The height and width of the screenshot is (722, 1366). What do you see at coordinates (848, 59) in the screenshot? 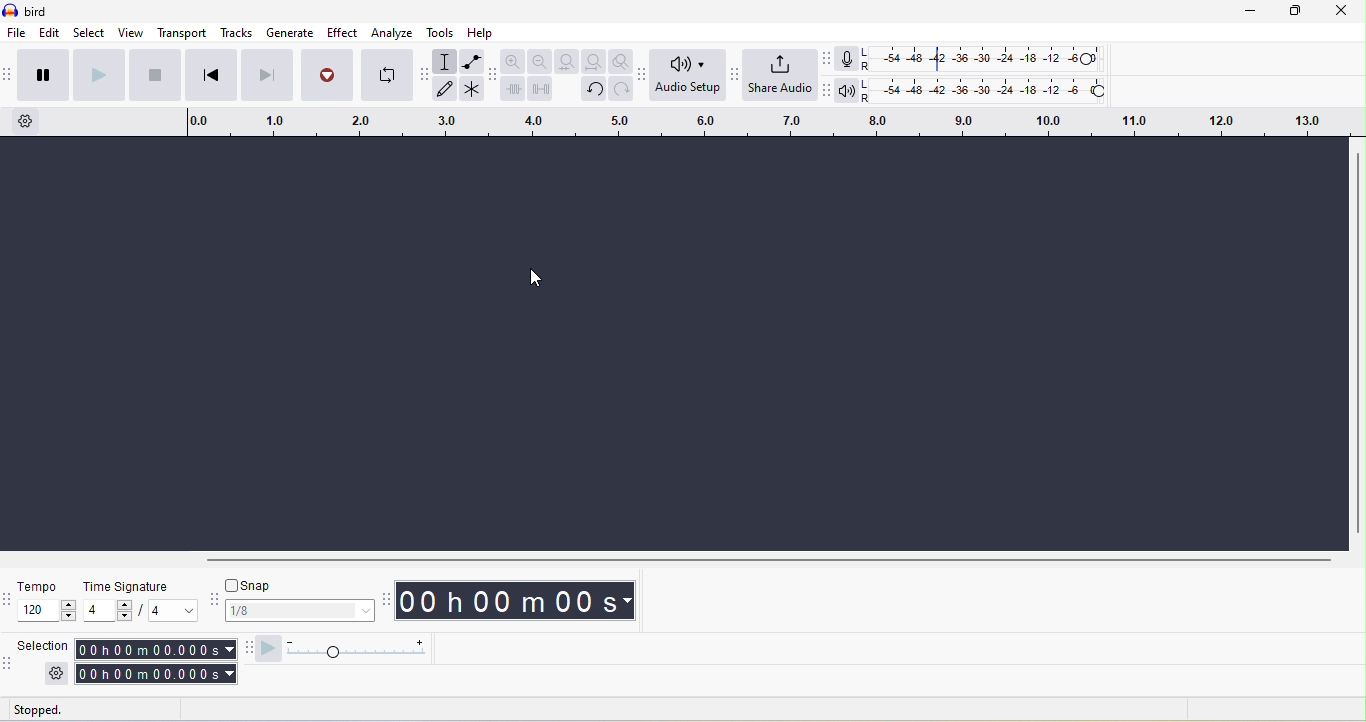
I see `record meter` at bounding box center [848, 59].